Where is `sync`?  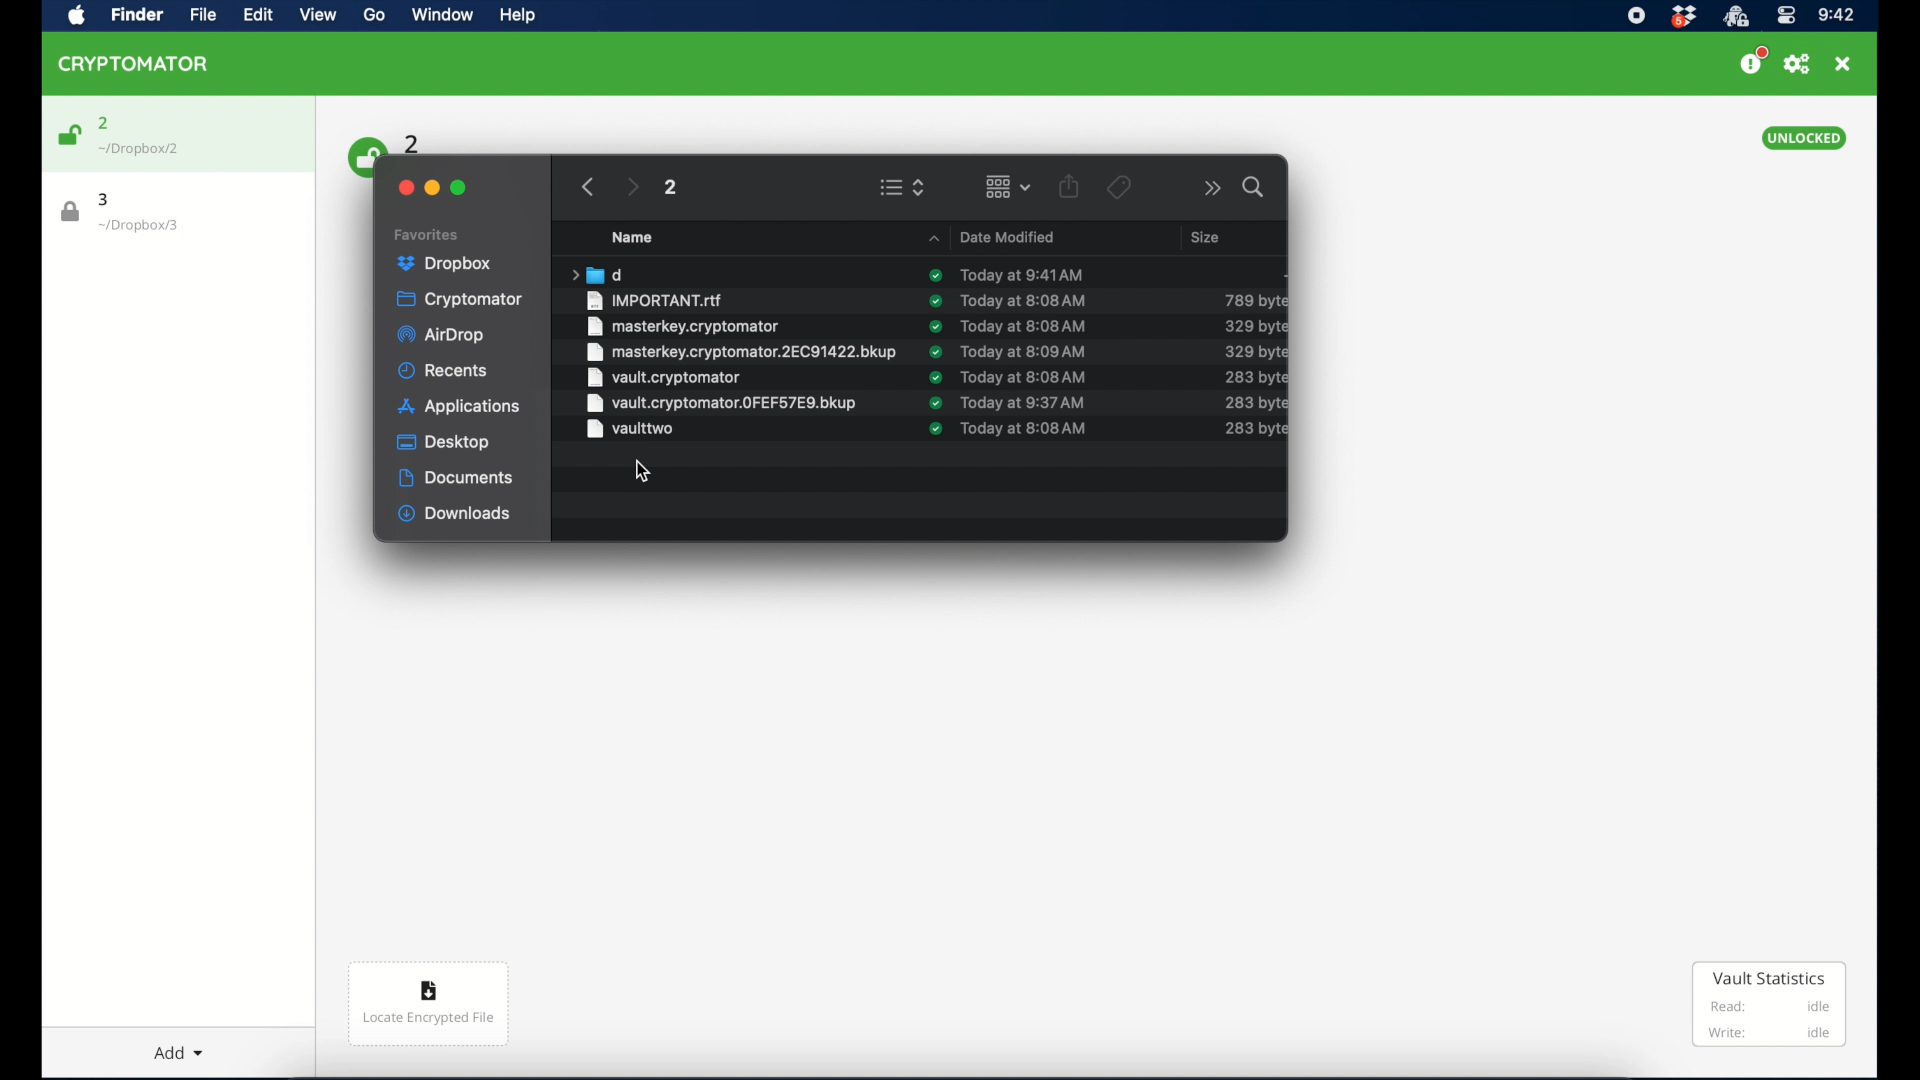 sync is located at coordinates (935, 377).